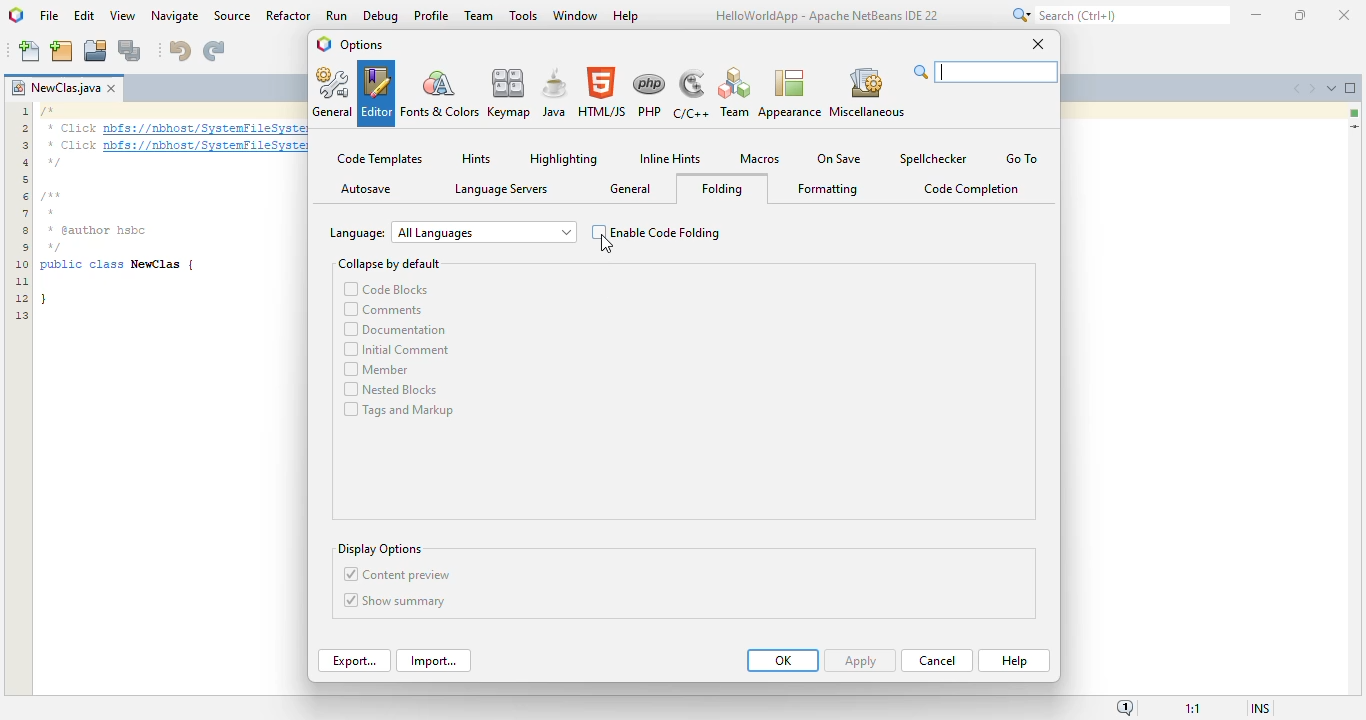  I want to click on save all, so click(130, 50).